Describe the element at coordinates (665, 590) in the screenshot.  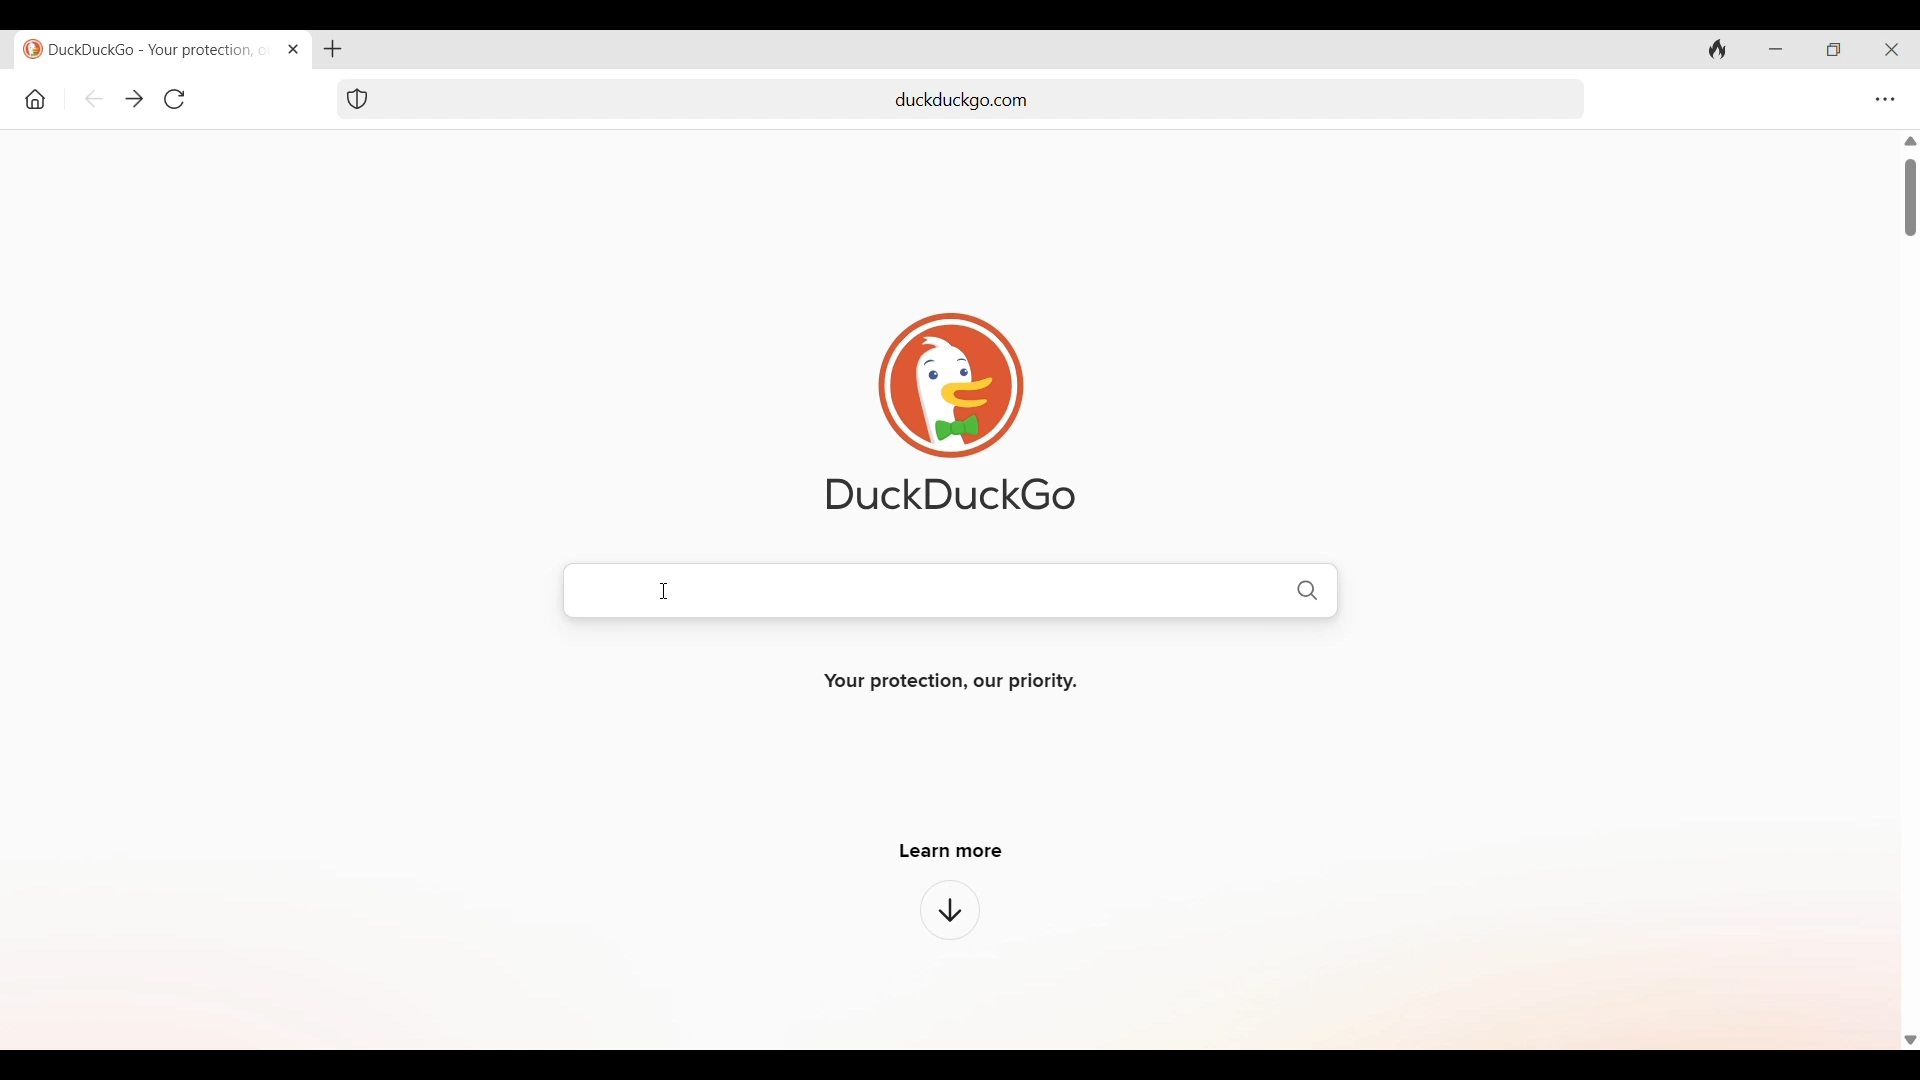
I see `Cursor` at that location.